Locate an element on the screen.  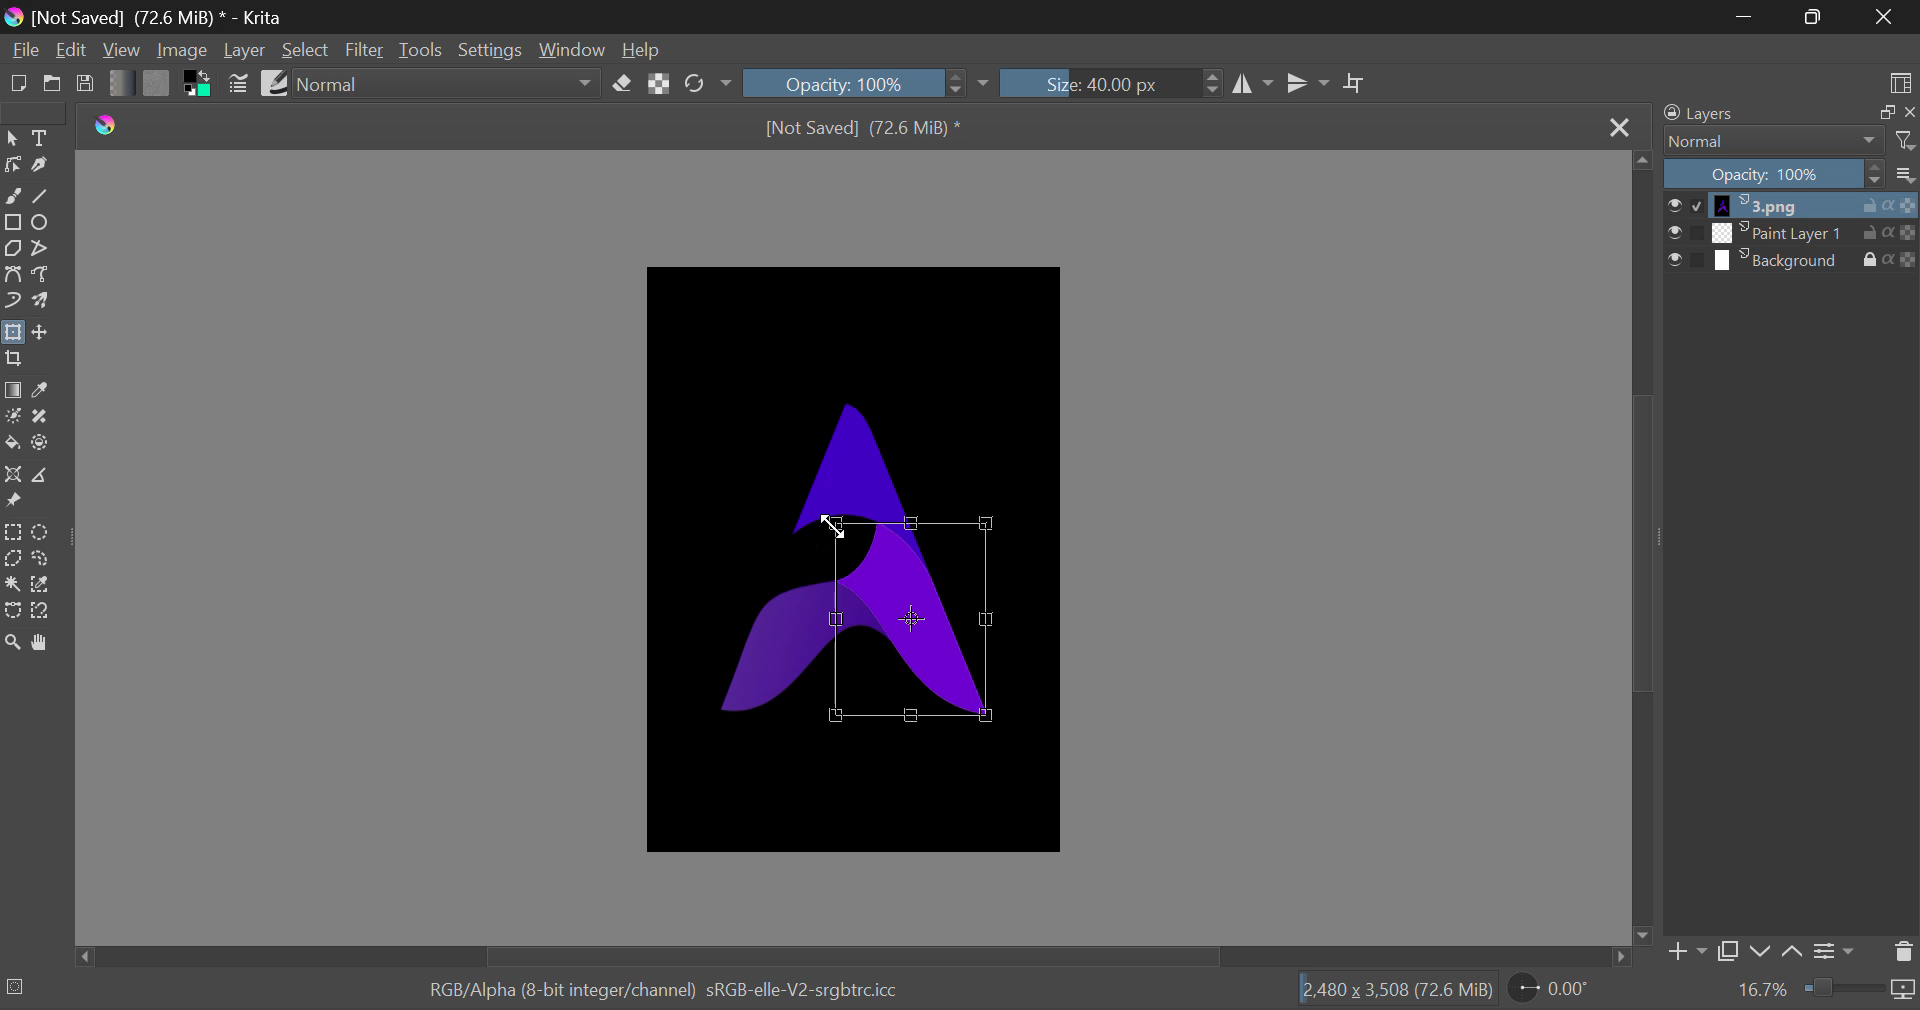
[Not Saved] (71.4 MiB) * is located at coordinates (867, 130).